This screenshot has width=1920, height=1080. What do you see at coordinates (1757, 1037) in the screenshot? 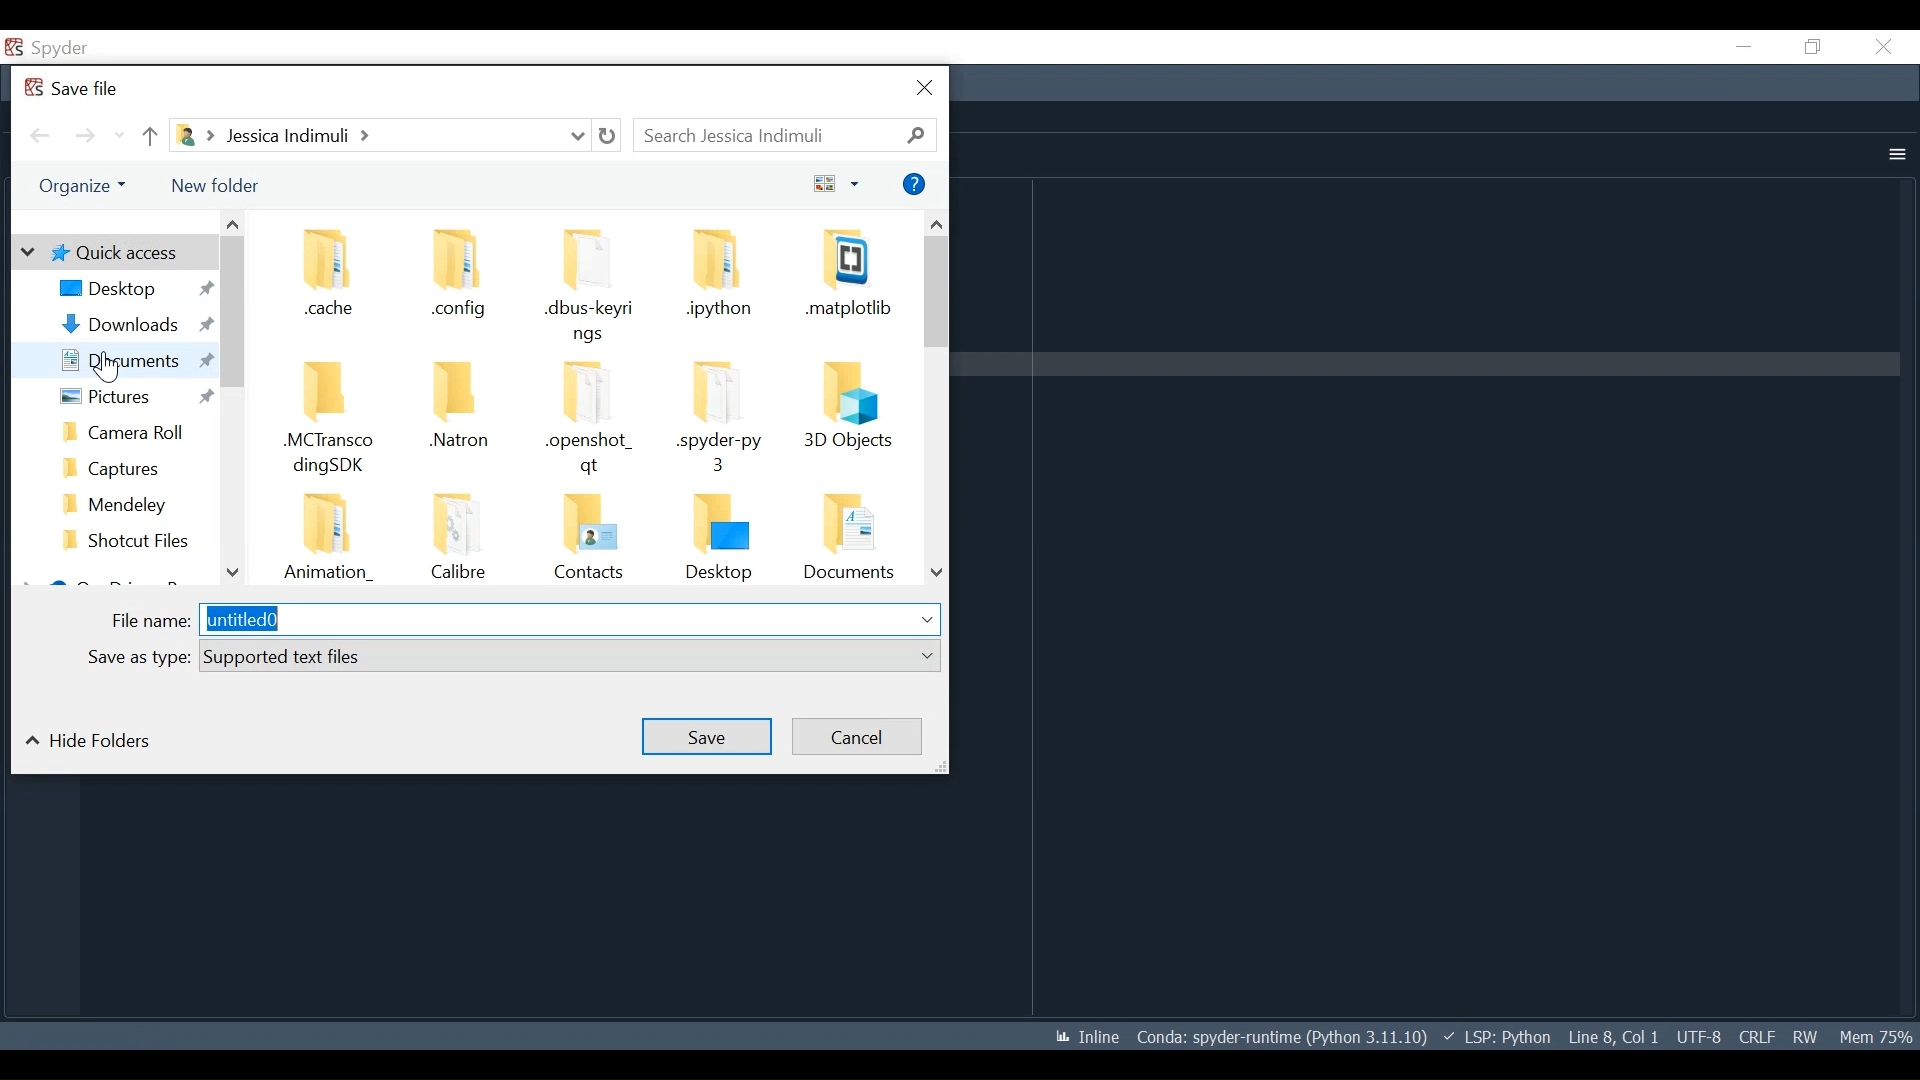
I see `File EQL Status` at bounding box center [1757, 1037].